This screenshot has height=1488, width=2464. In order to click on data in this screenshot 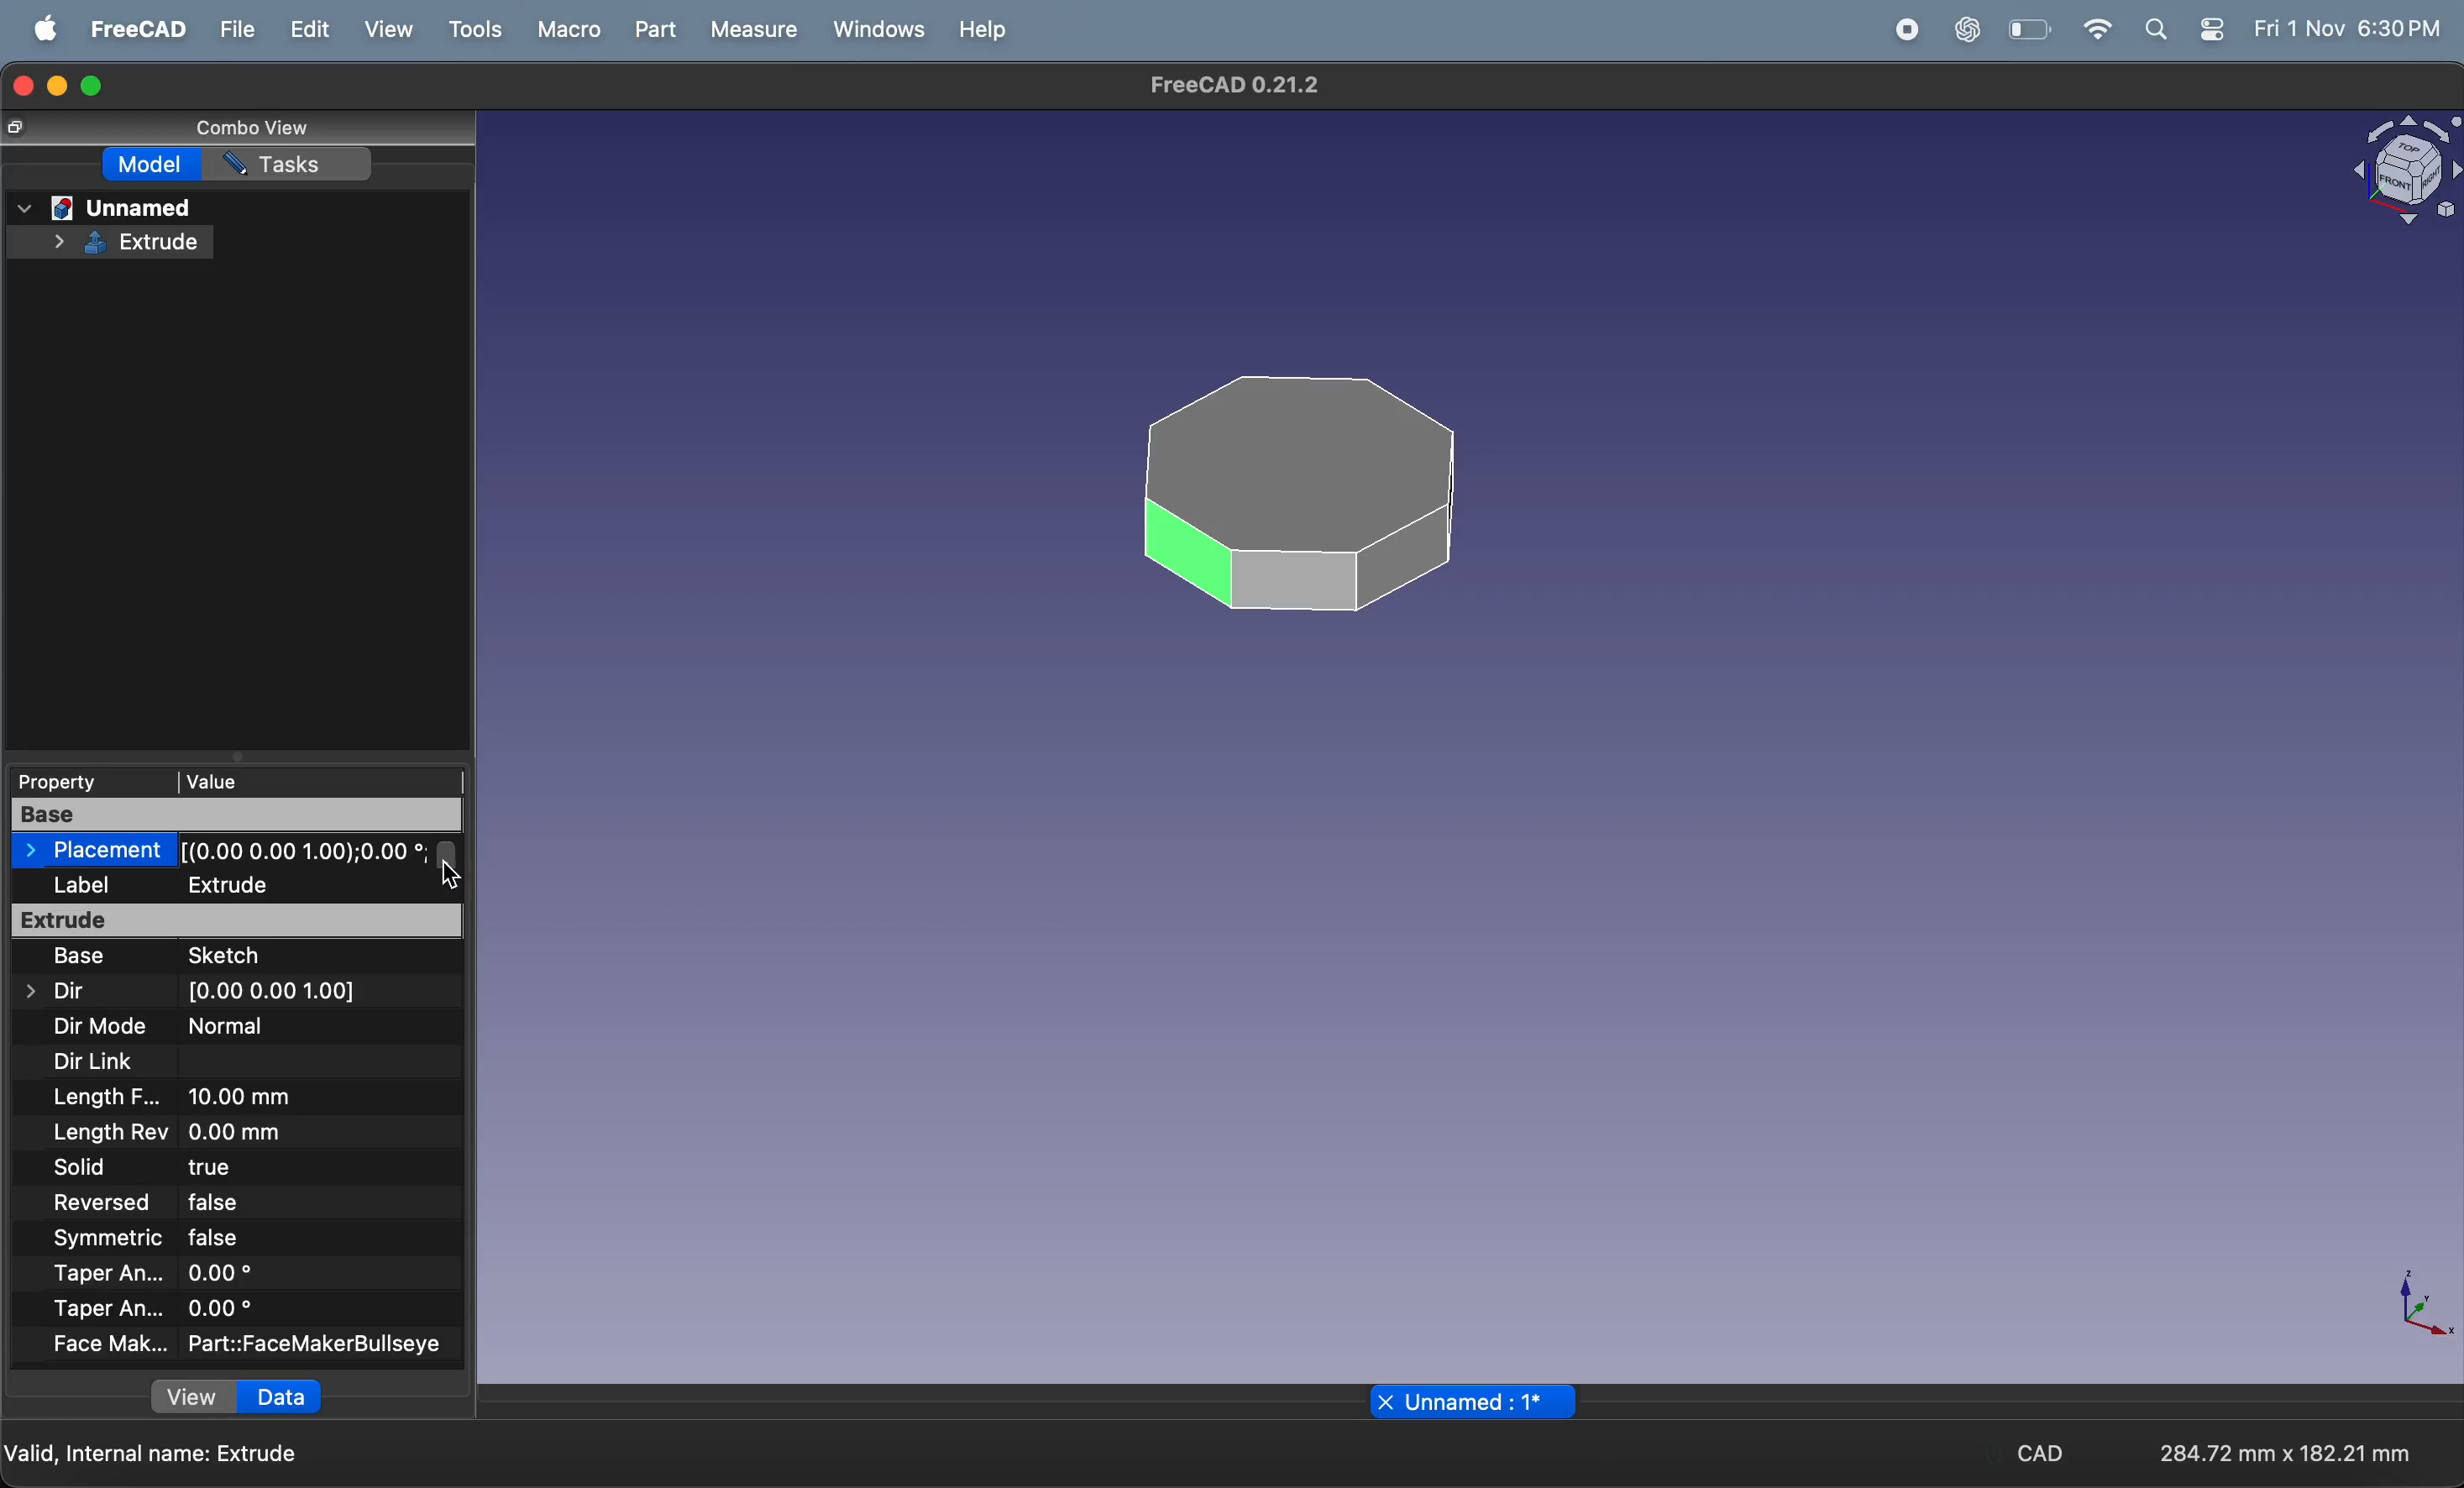, I will do `click(278, 1397)`.